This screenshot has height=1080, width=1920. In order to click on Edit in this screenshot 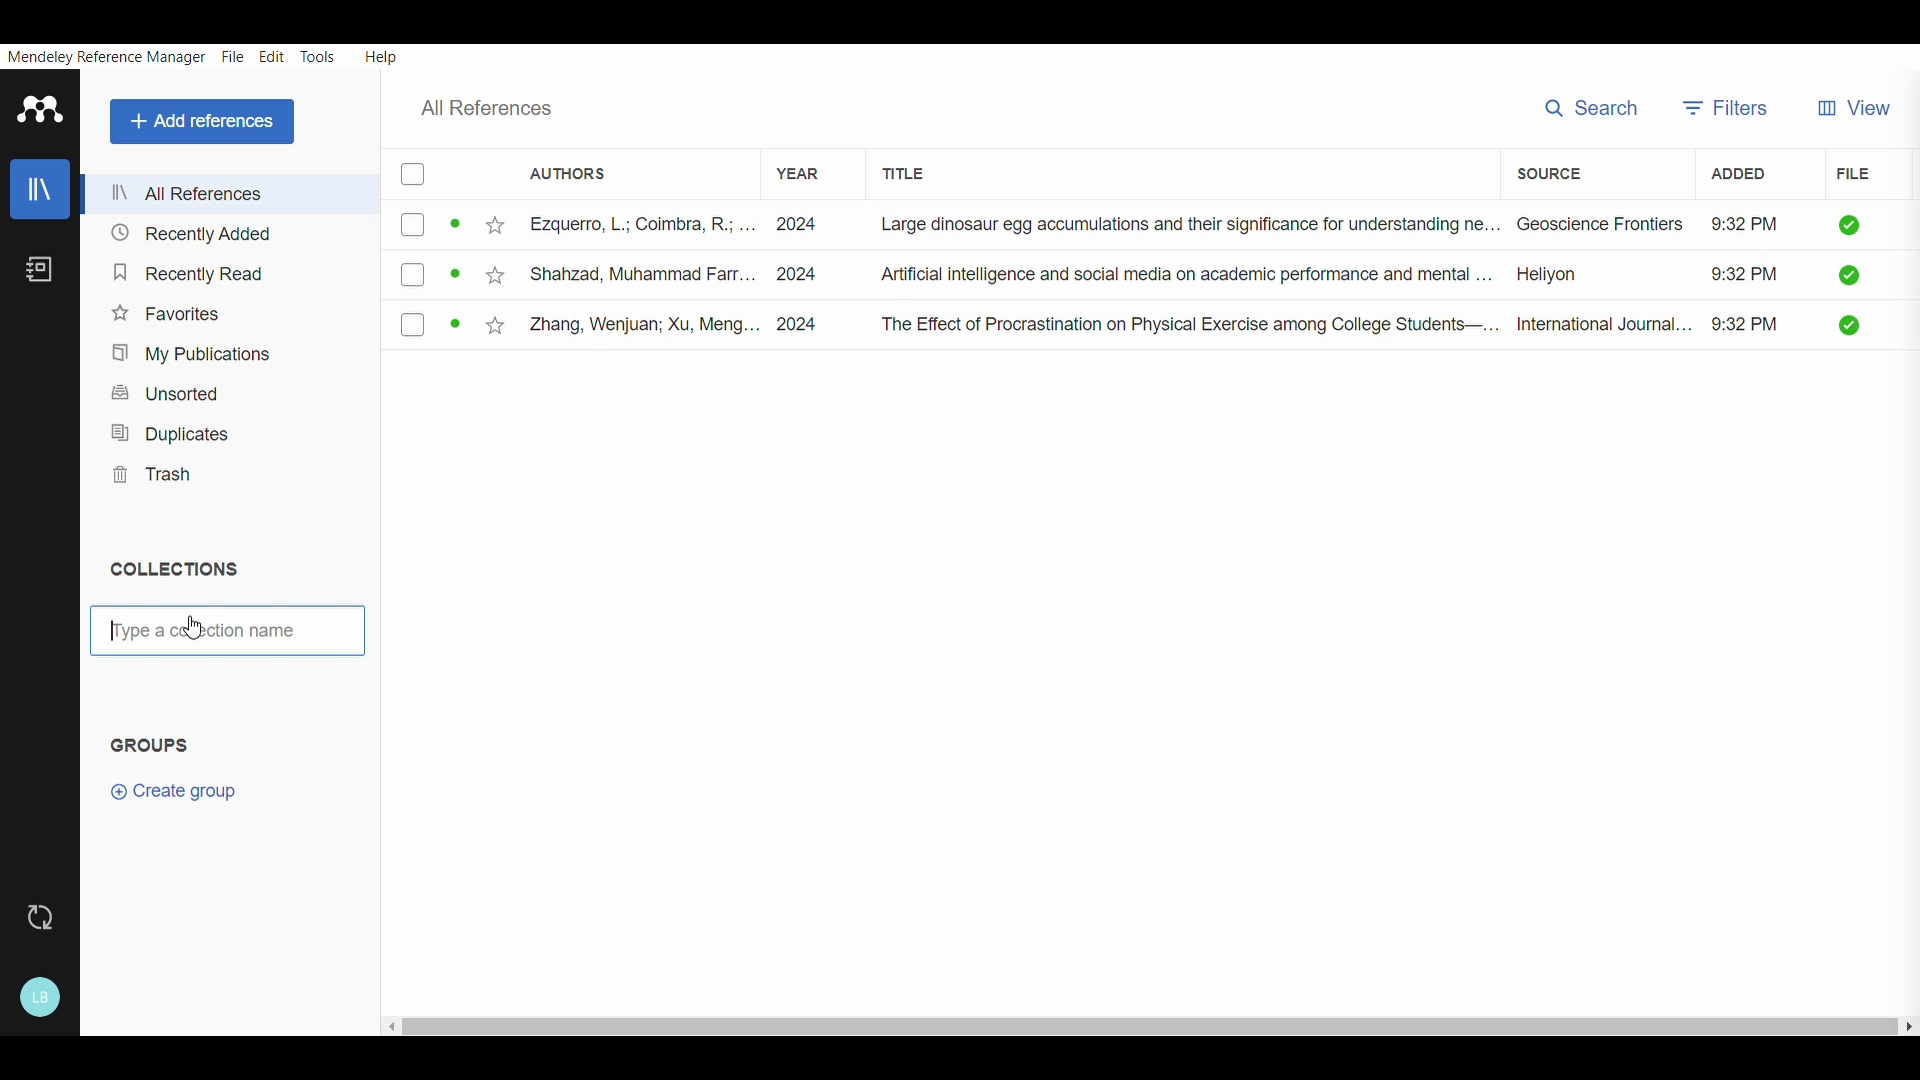, I will do `click(270, 55)`.